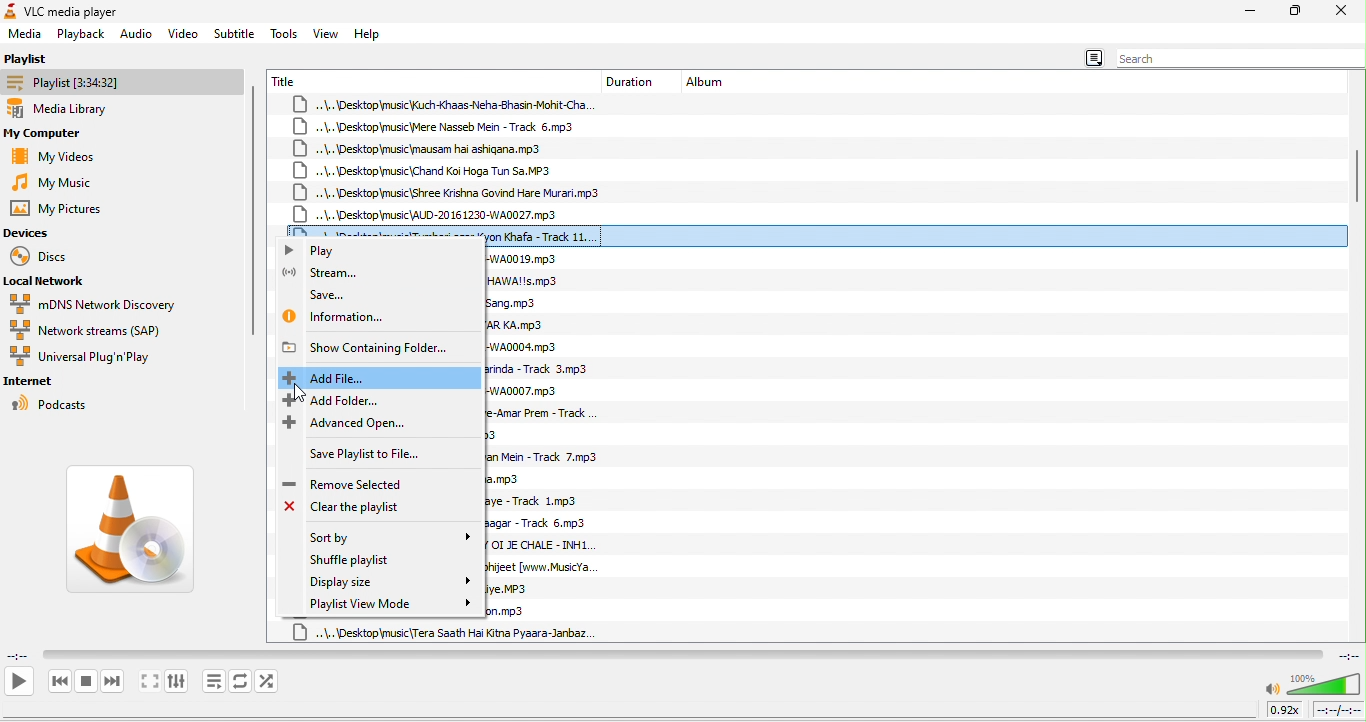 The width and height of the screenshot is (1366, 722). Describe the element at coordinates (817, 233) in the screenshot. I see `..\.. \Desktop\music\{Tumhari azar Kyon Khafa - Track 11...` at that location.